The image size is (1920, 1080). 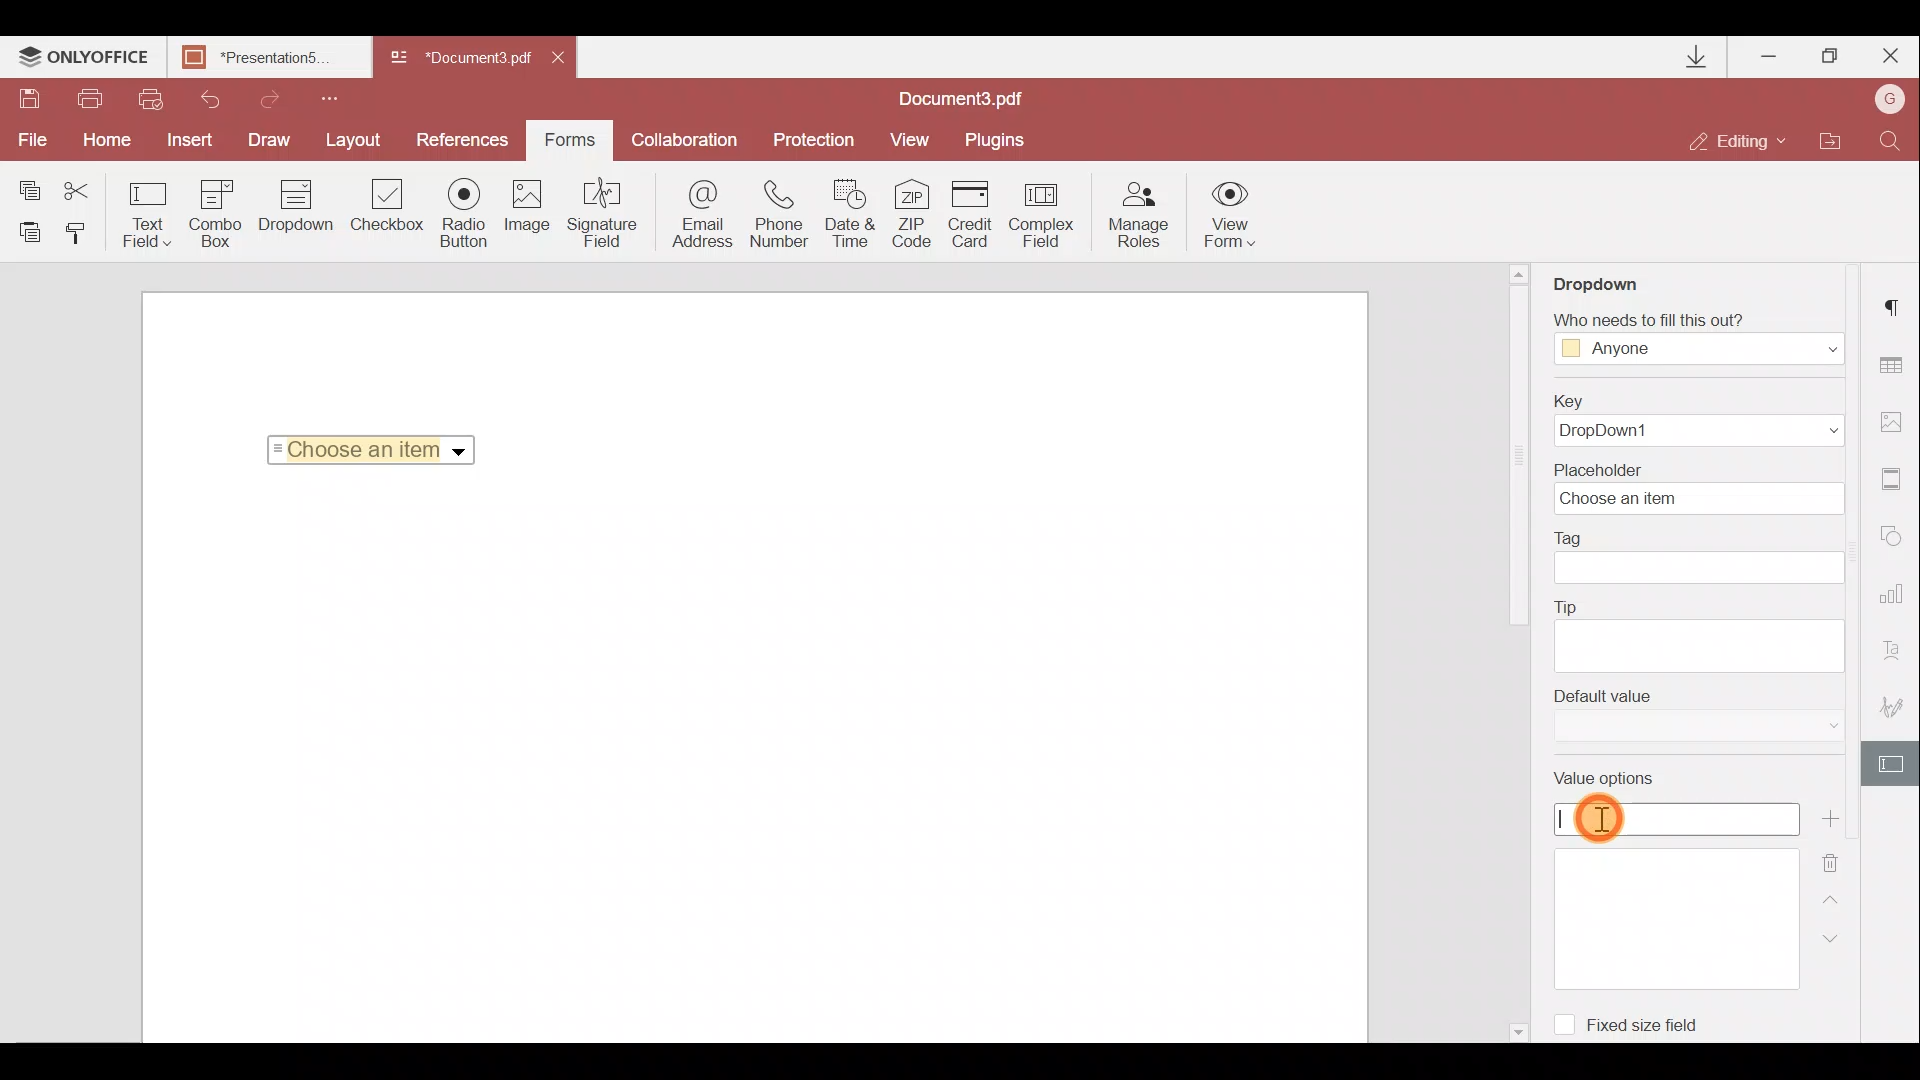 What do you see at coordinates (1700, 557) in the screenshot?
I see `Tag` at bounding box center [1700, 557].